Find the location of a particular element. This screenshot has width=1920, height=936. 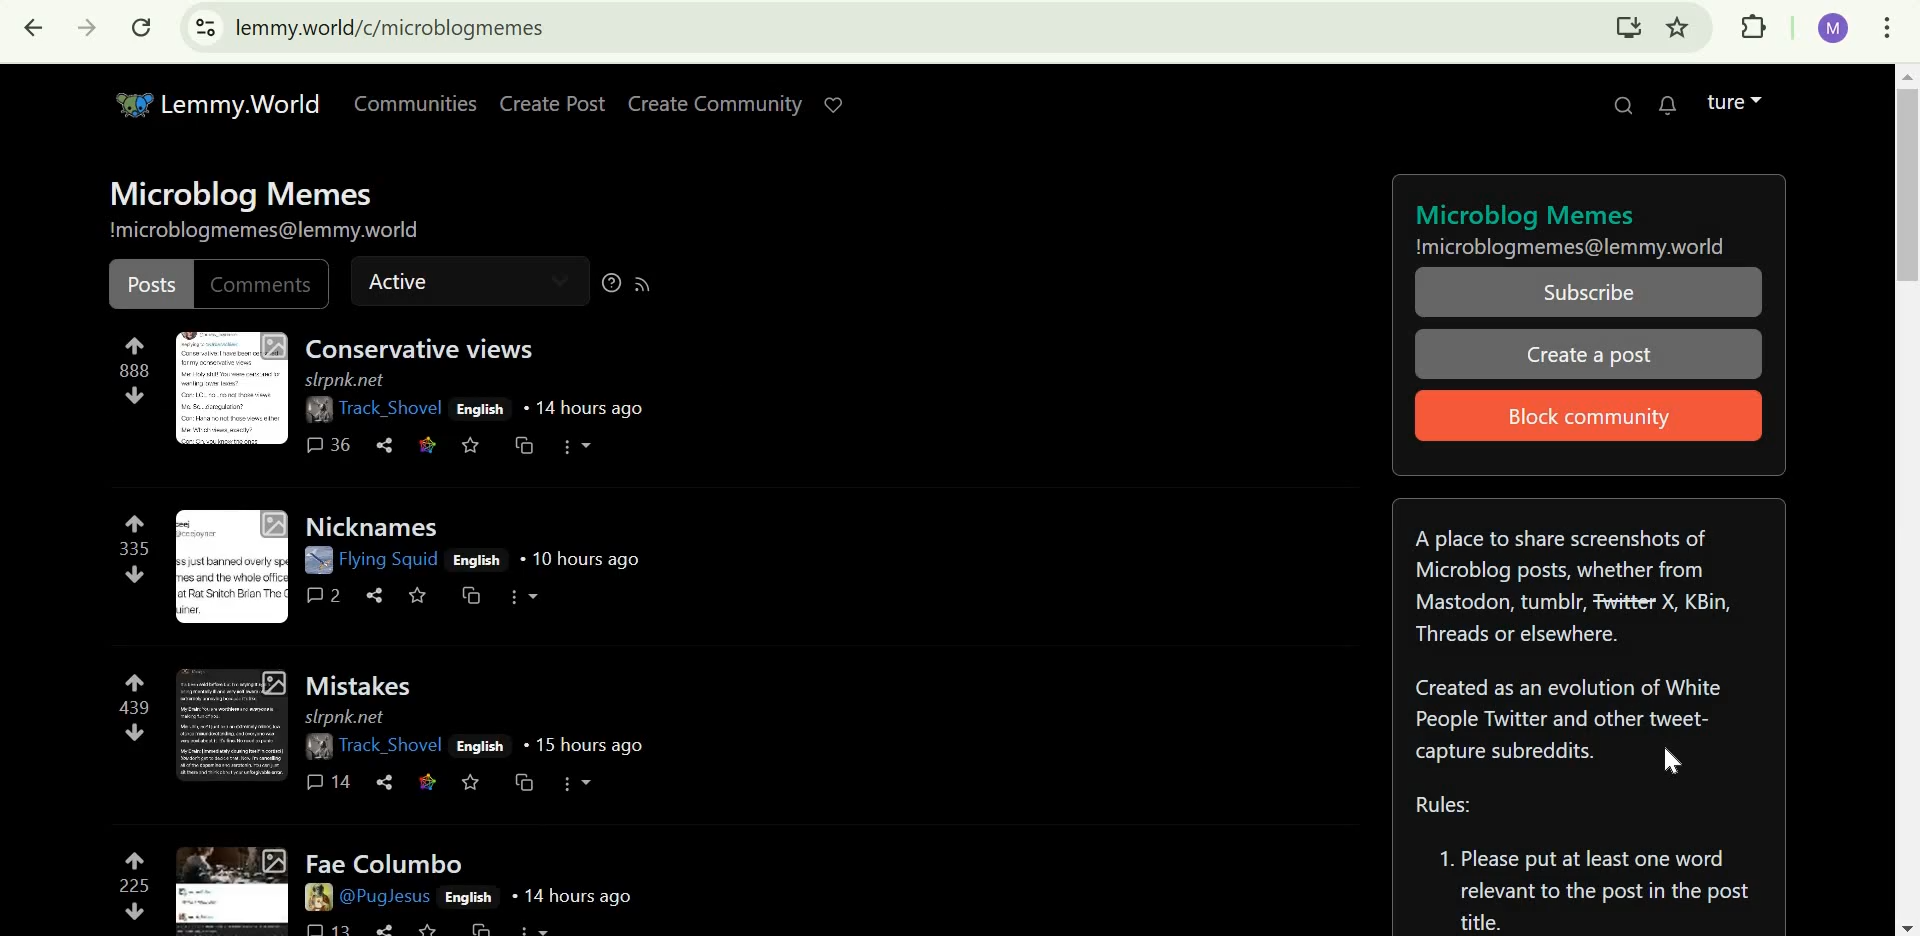

Block community is located at coordinates (1593, 414).